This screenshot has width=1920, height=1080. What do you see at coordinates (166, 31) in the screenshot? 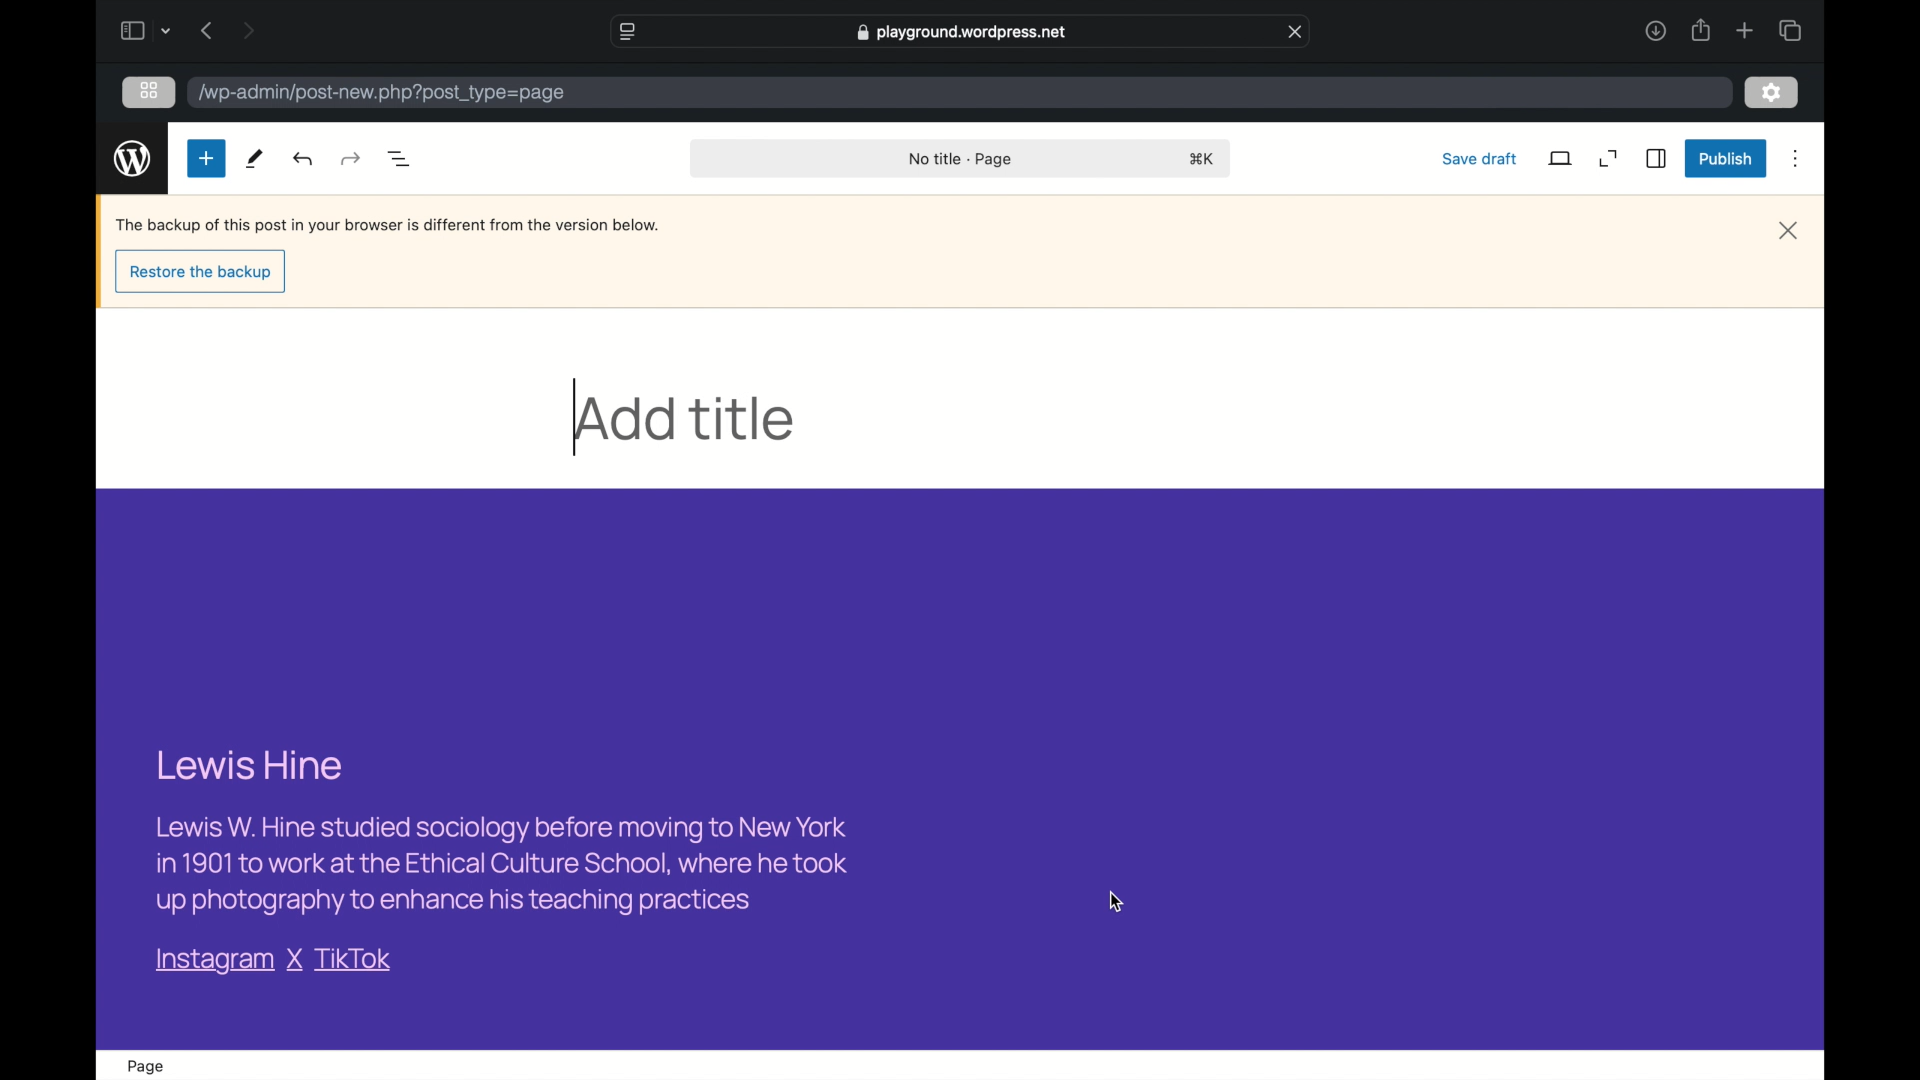
I see `drop-down` at bounding box center [166, 31].